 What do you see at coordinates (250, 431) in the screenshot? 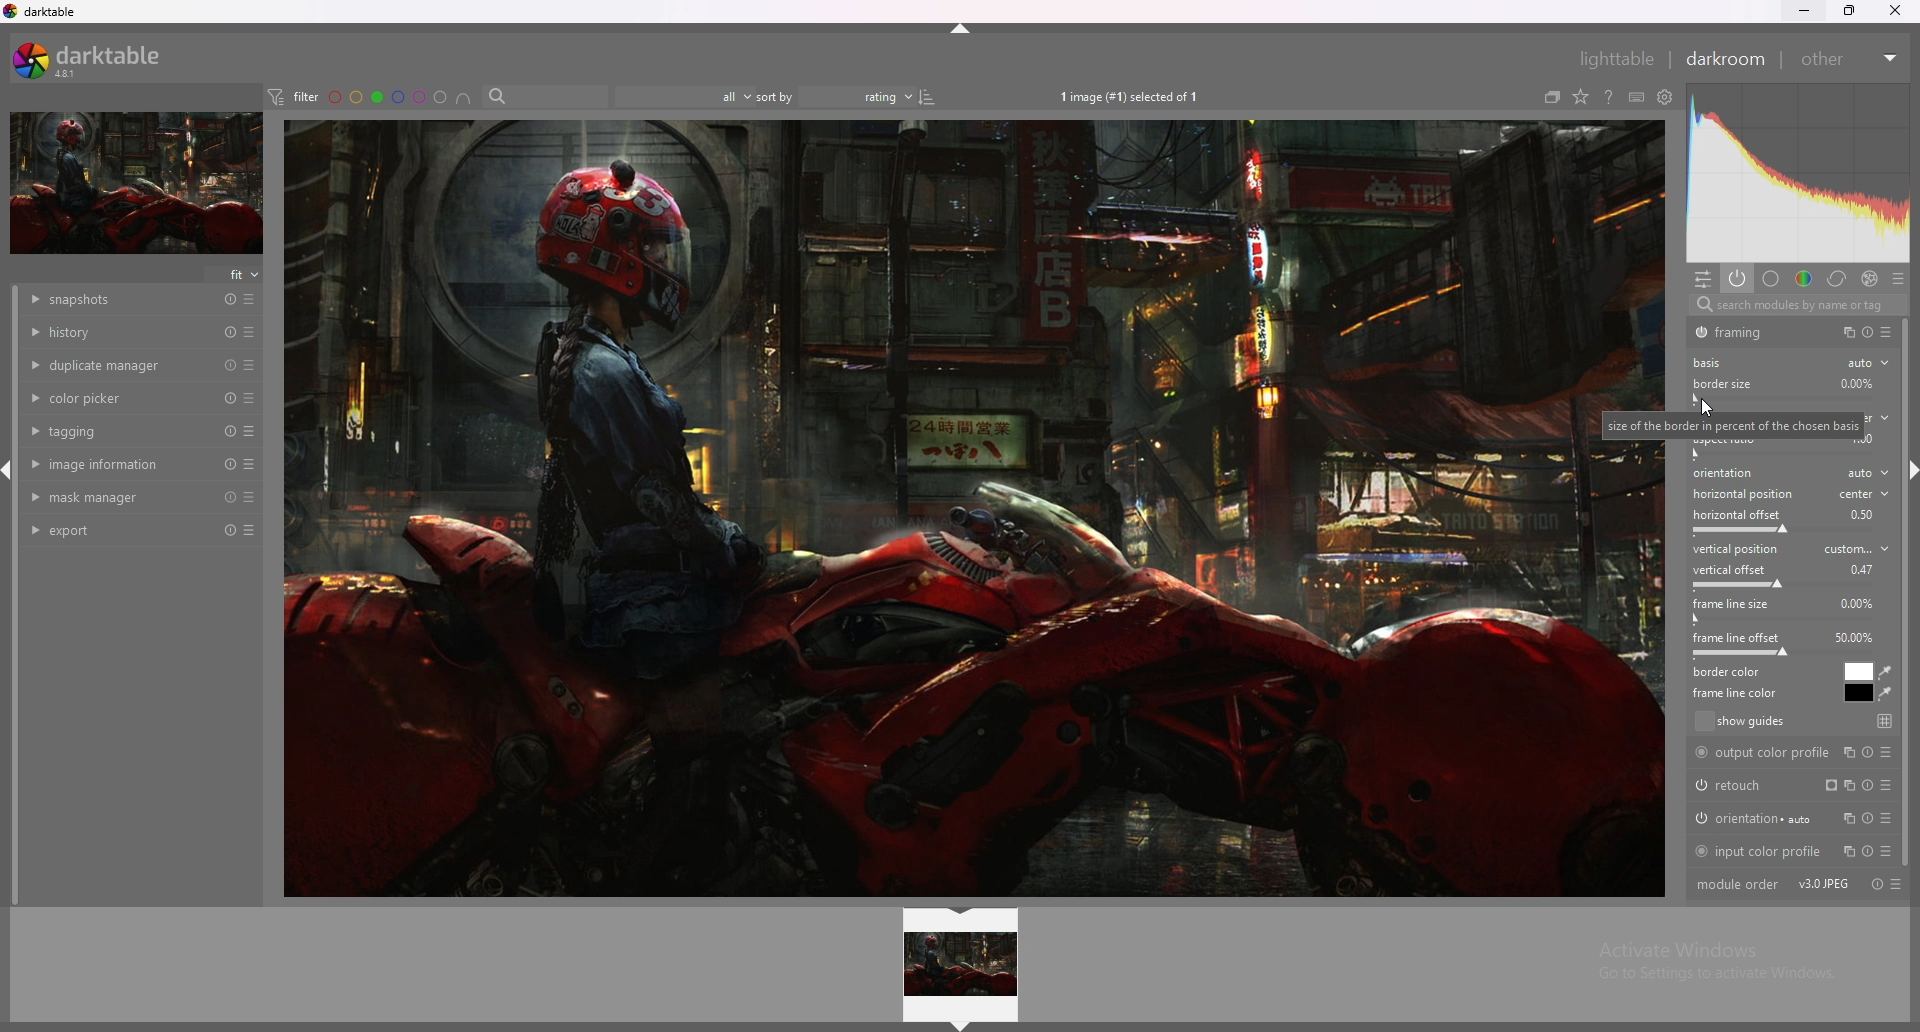
I see `presets` at bounding box center [250, 431].